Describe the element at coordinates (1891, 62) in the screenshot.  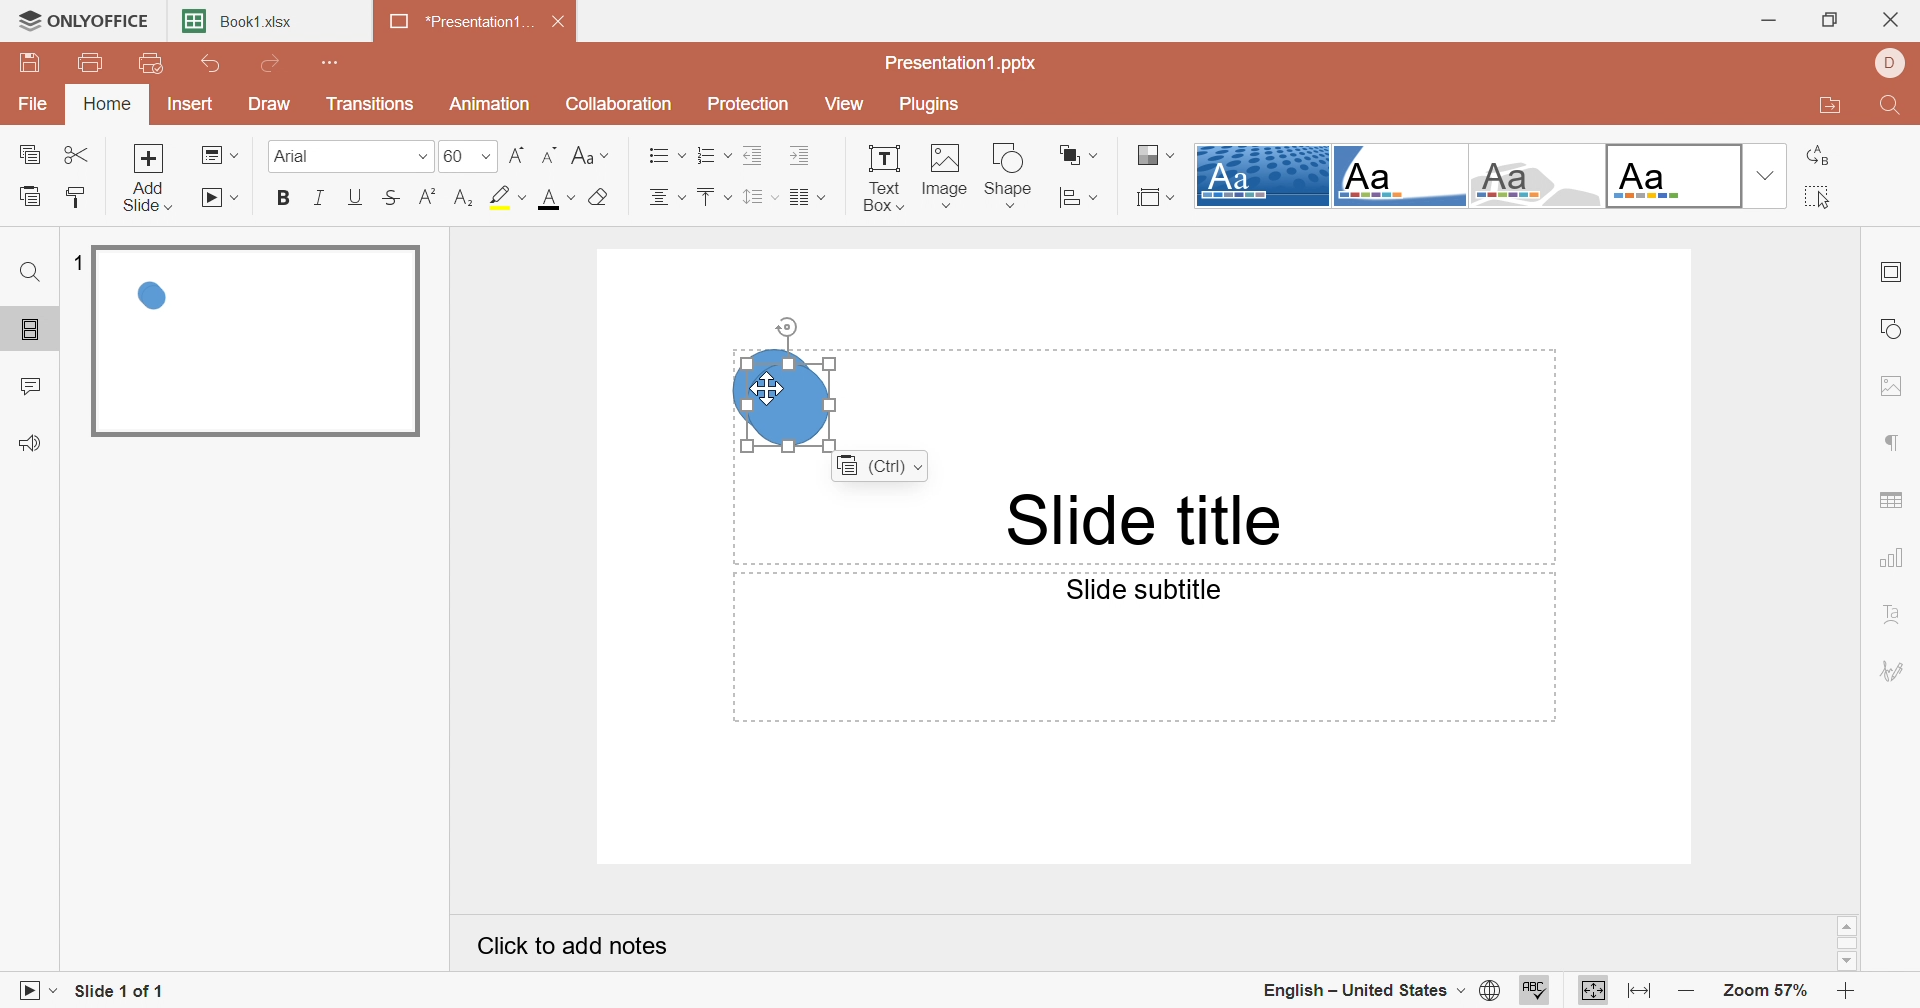
I see `DELL` at that location.